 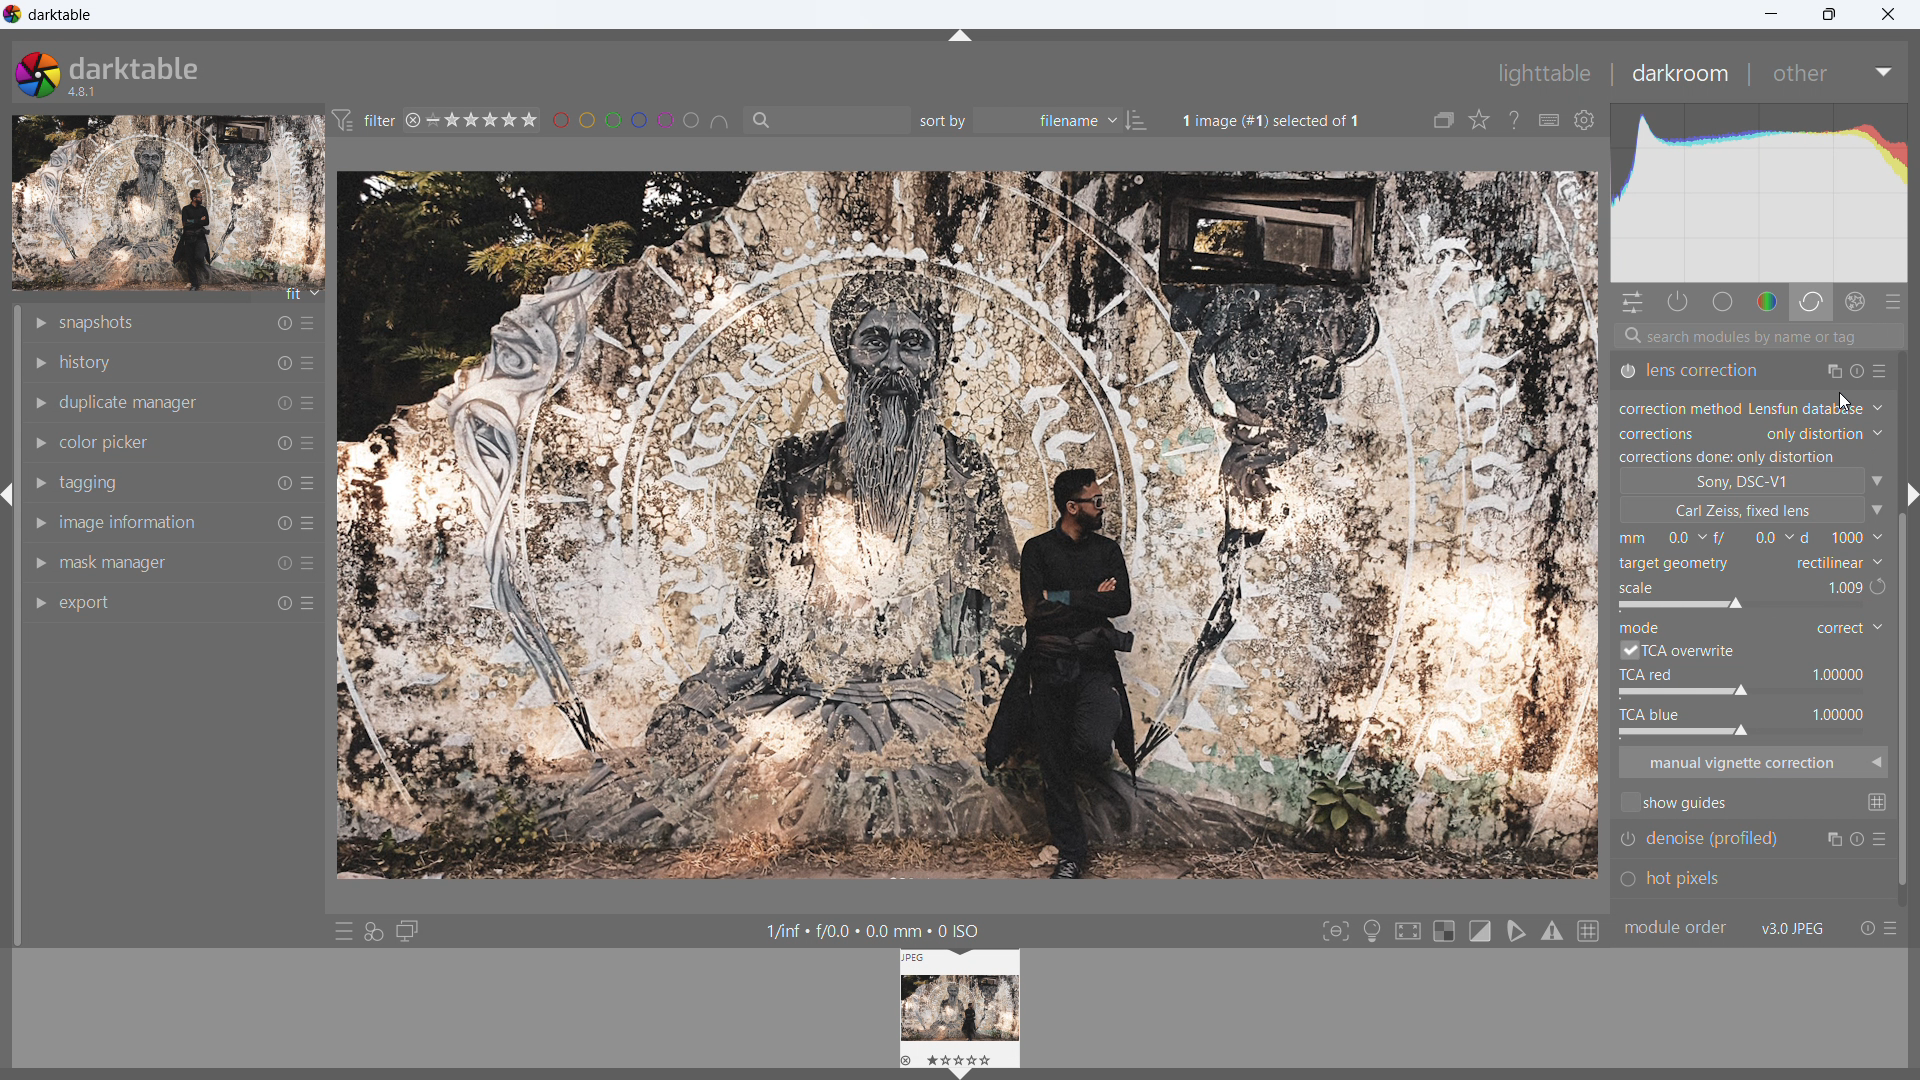 I want to click on duplicate manager, so click(x=132, y=403).